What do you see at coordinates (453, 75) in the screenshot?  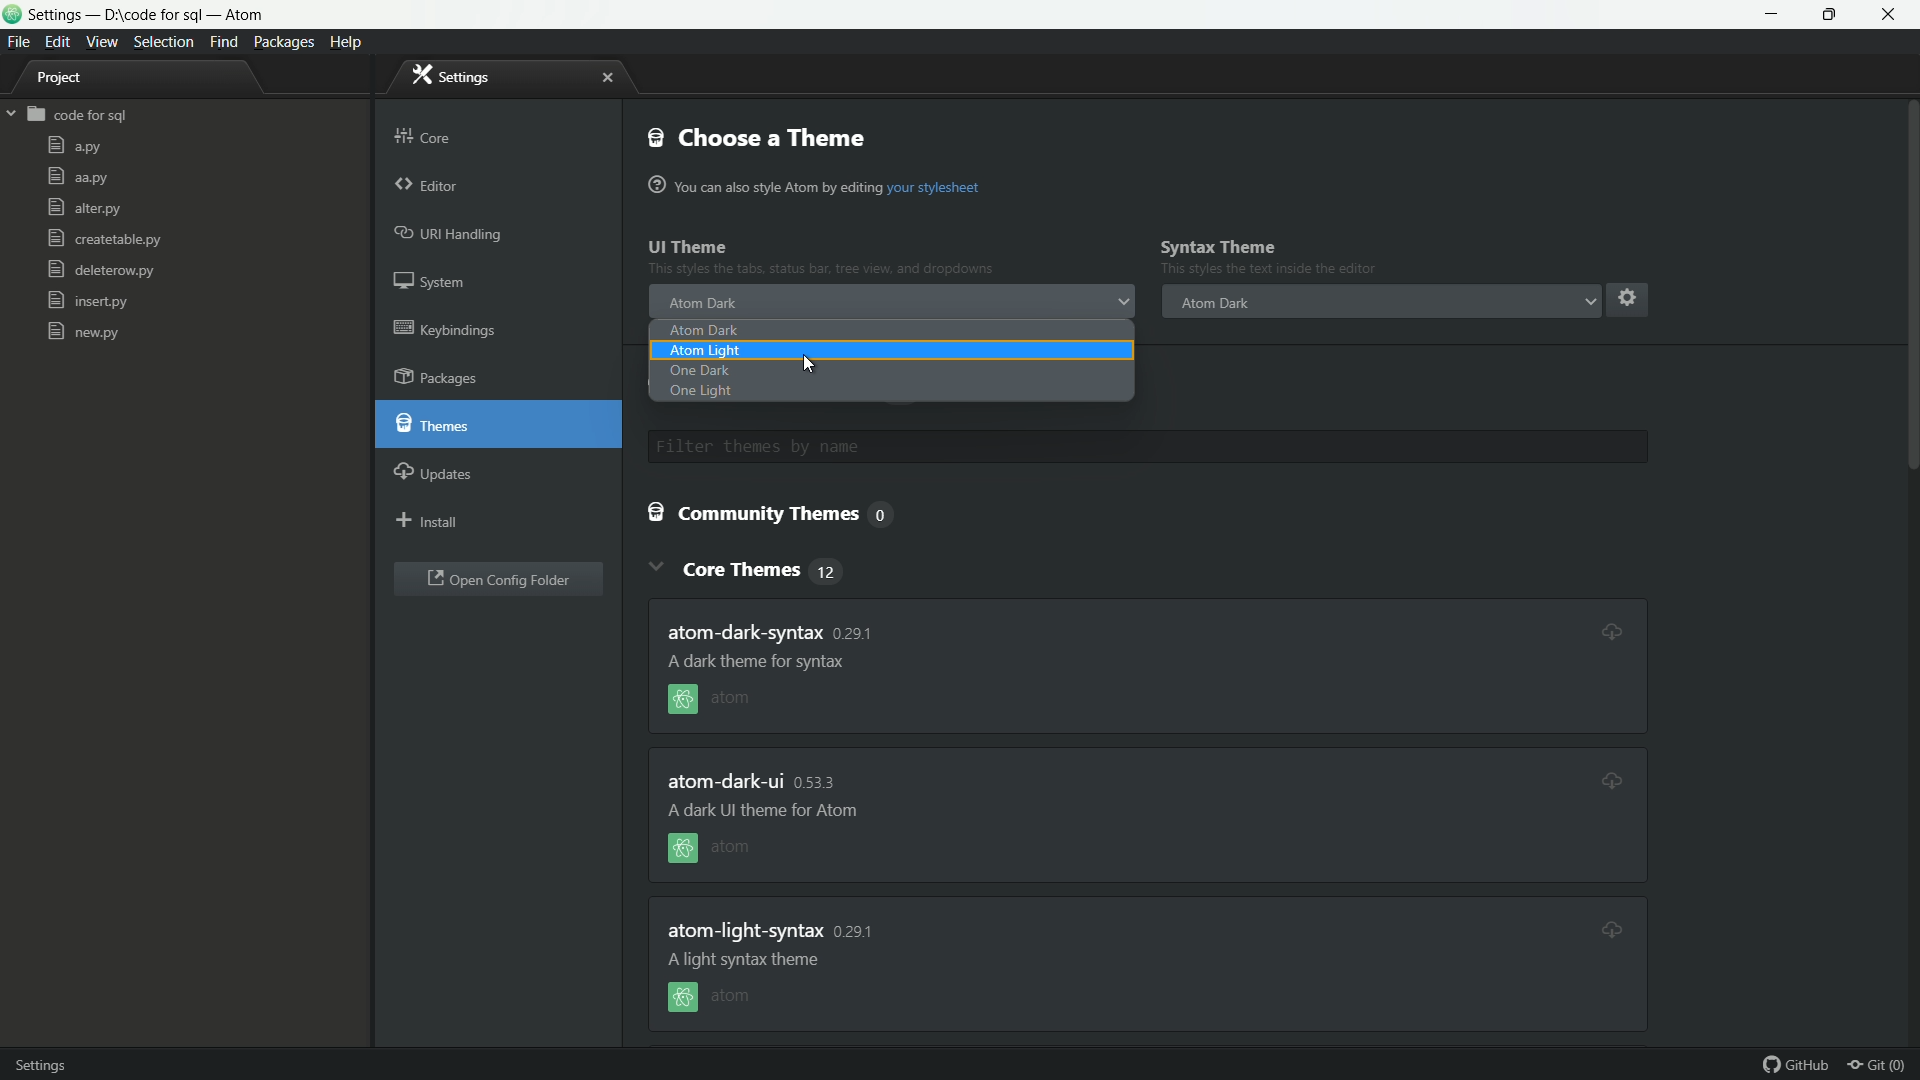 I see `settings` at bounding box center [453, 75].